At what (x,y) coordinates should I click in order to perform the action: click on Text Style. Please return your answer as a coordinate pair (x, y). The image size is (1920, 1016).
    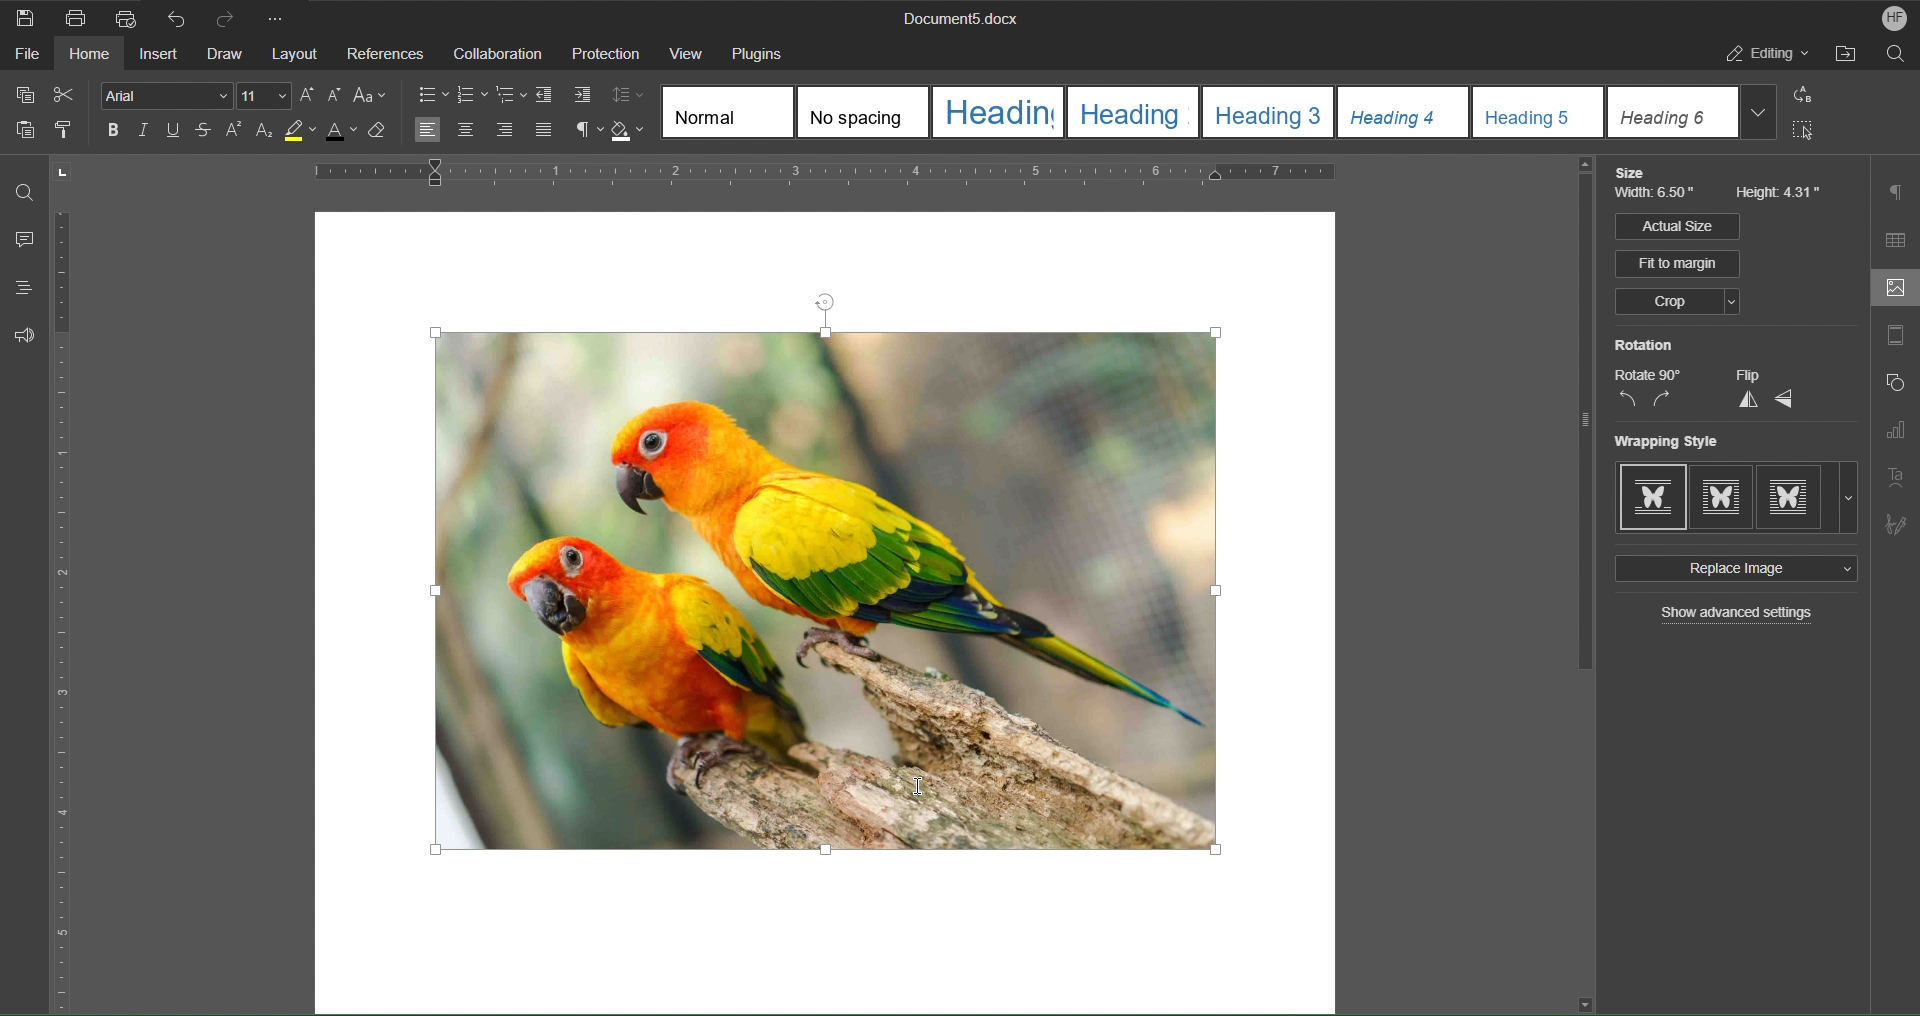
    Looking at the image, I should click on (1222, 112).